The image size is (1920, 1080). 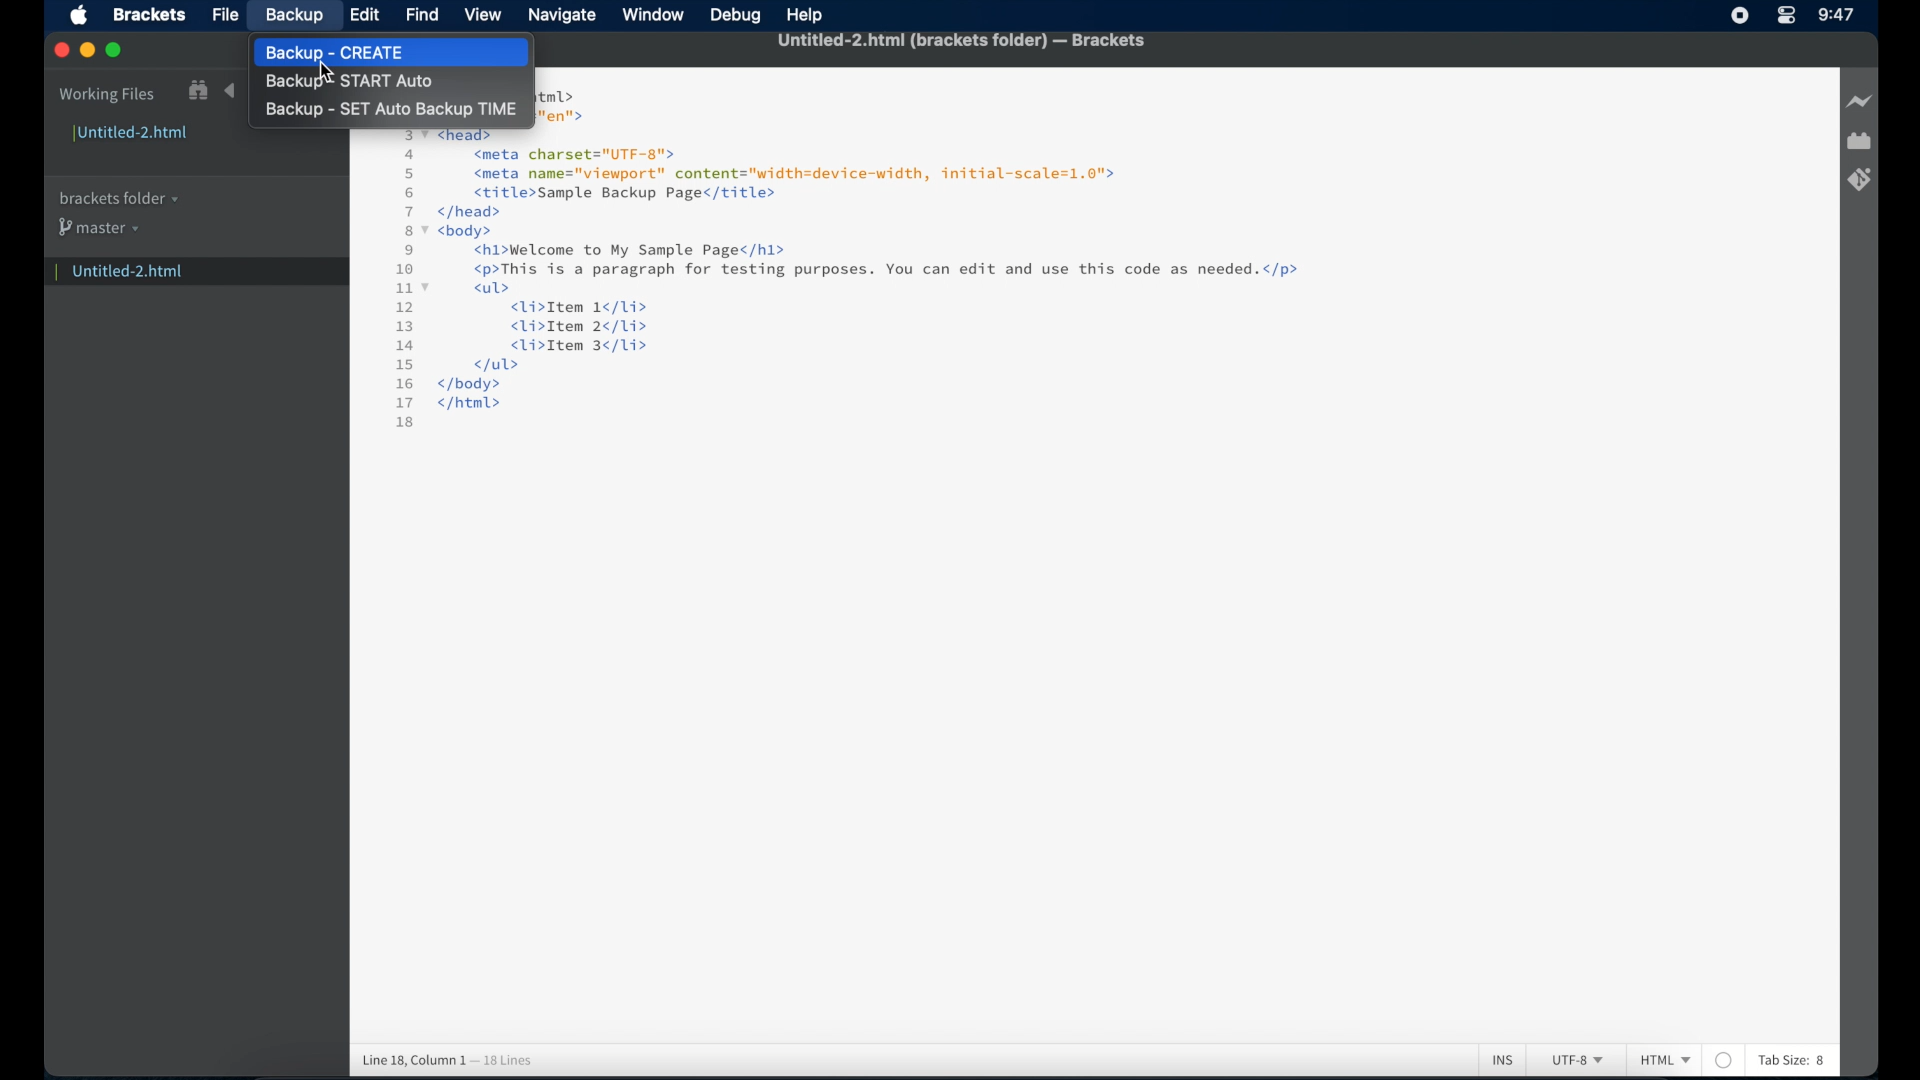 I want to click on navigate backward, so click(x=230, y=91).